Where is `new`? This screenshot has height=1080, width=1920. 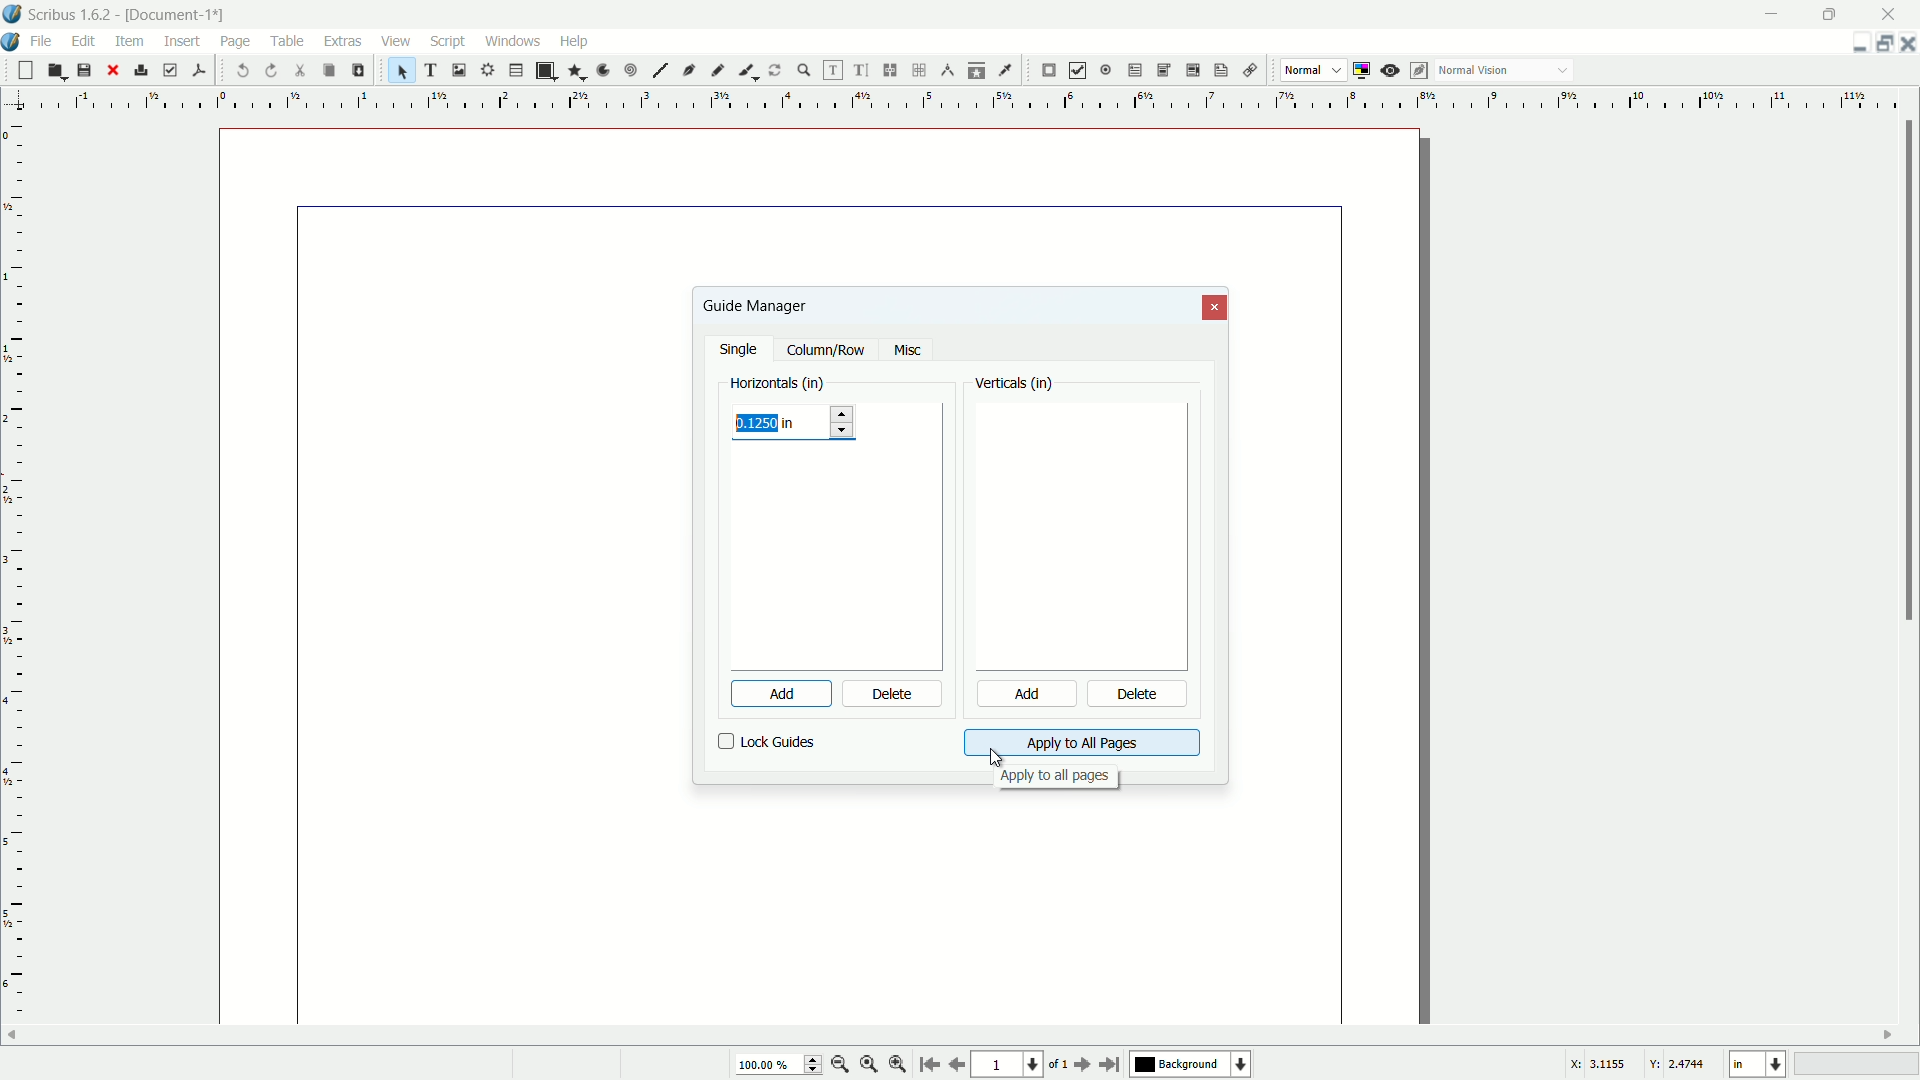 new is located at coordinates (23, 70).